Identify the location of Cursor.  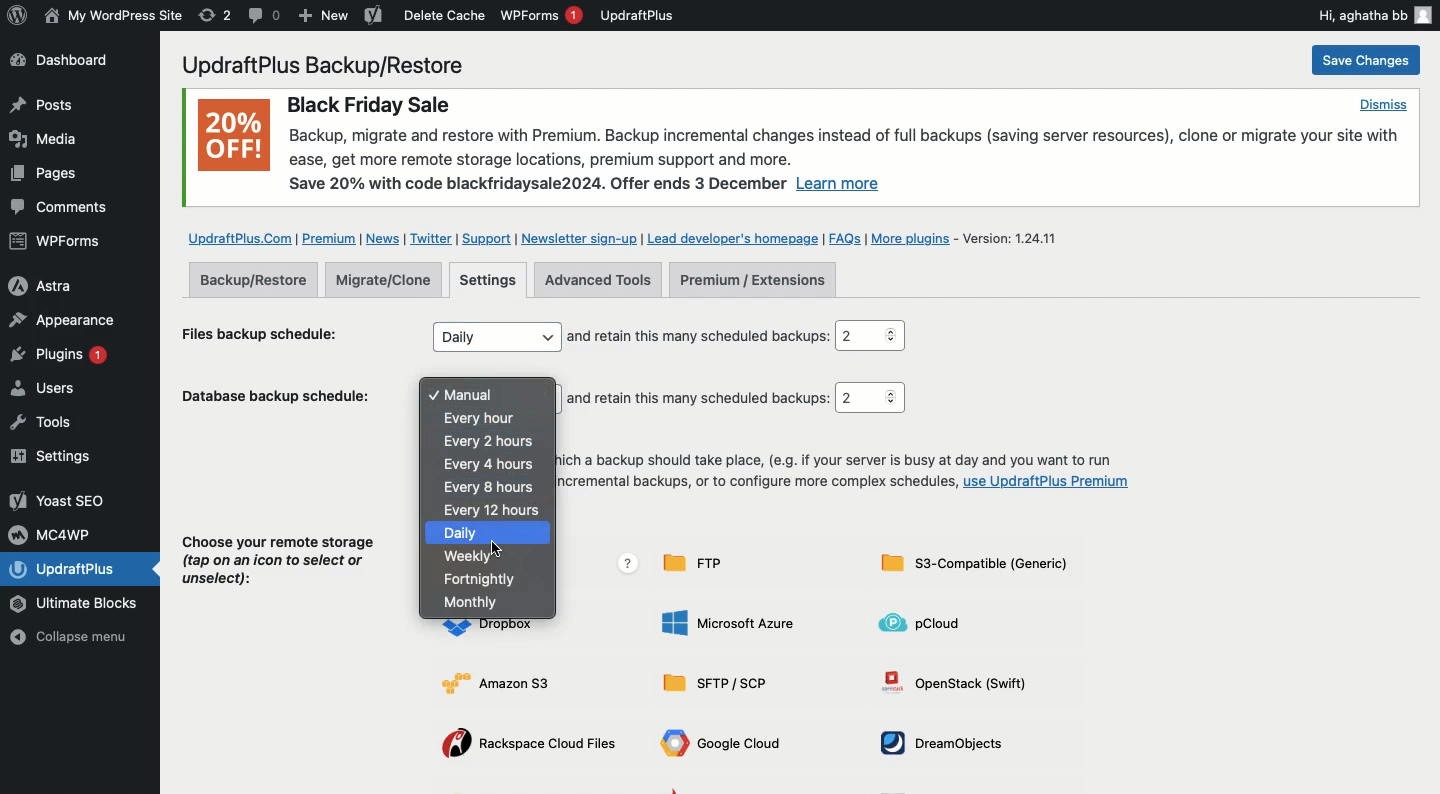
(495, 547).